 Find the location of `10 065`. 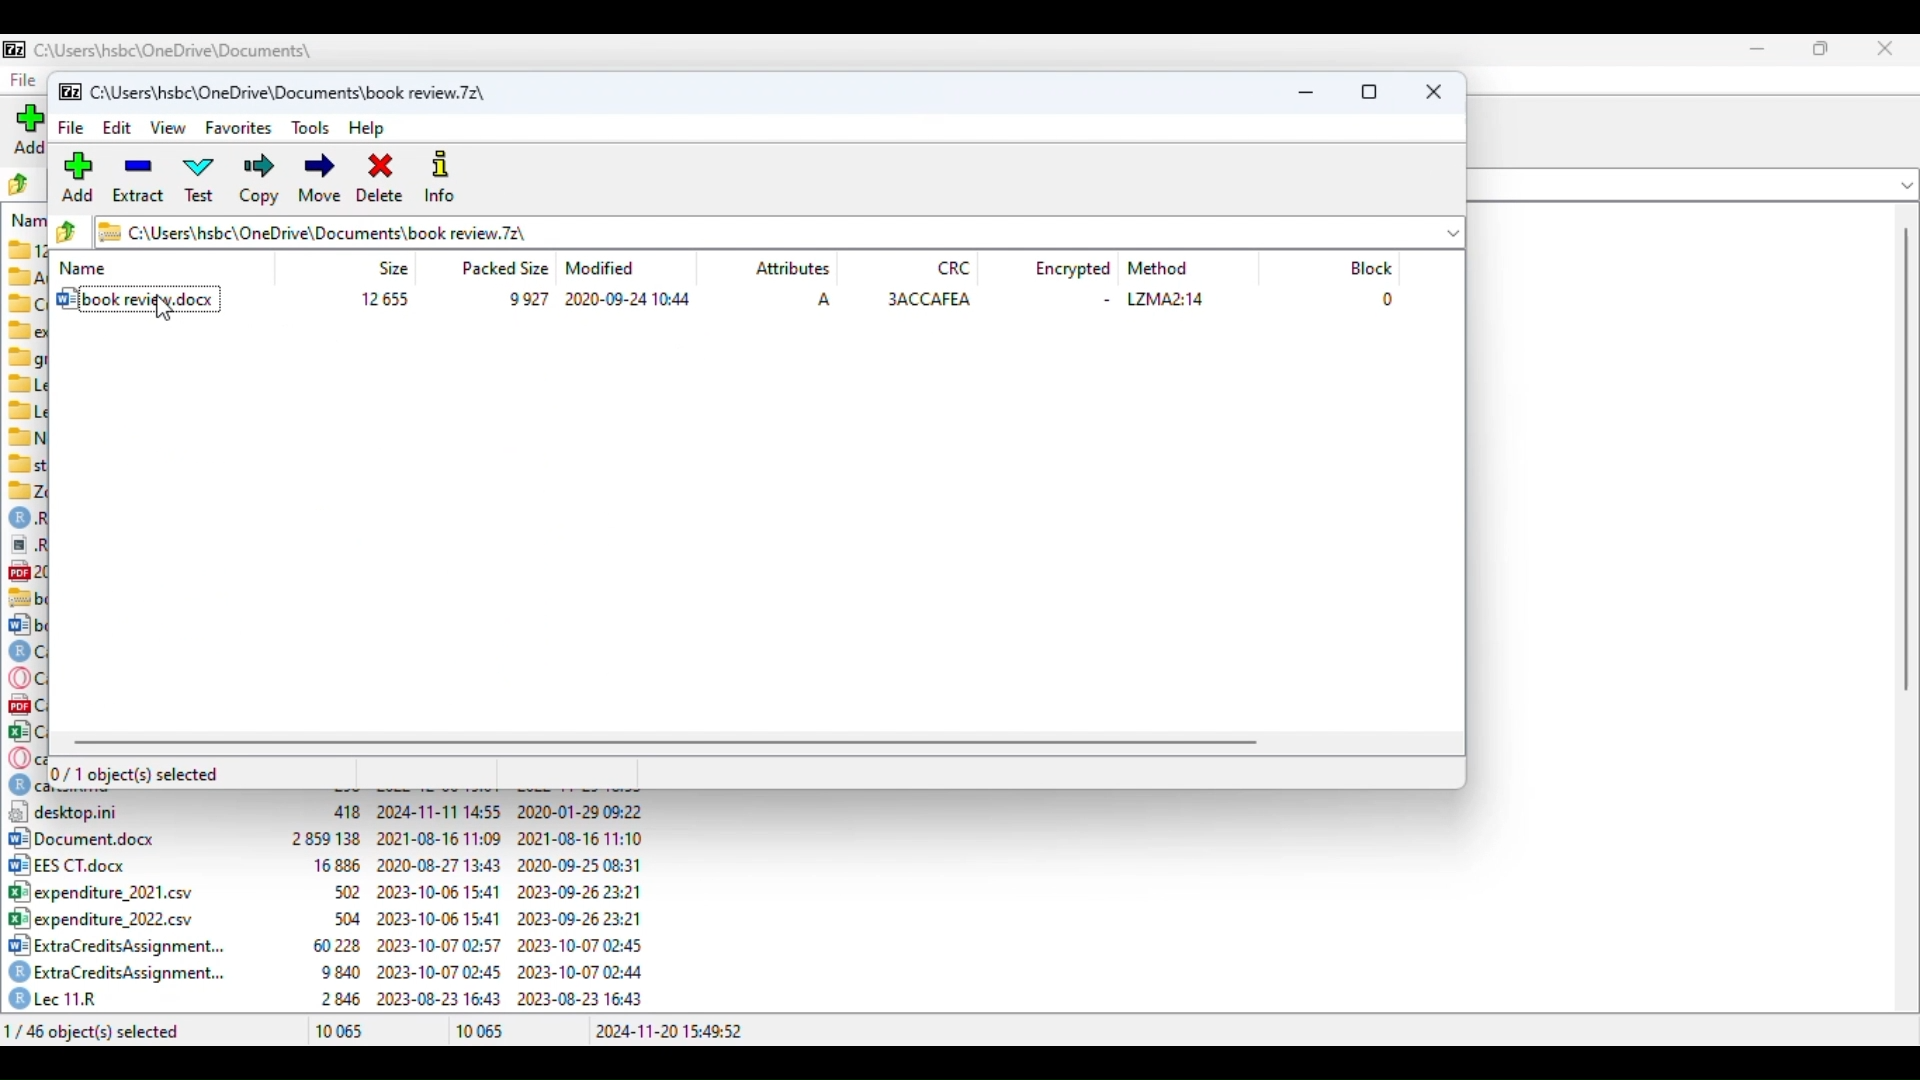

10 065 is located at coordinates (481, 1032).